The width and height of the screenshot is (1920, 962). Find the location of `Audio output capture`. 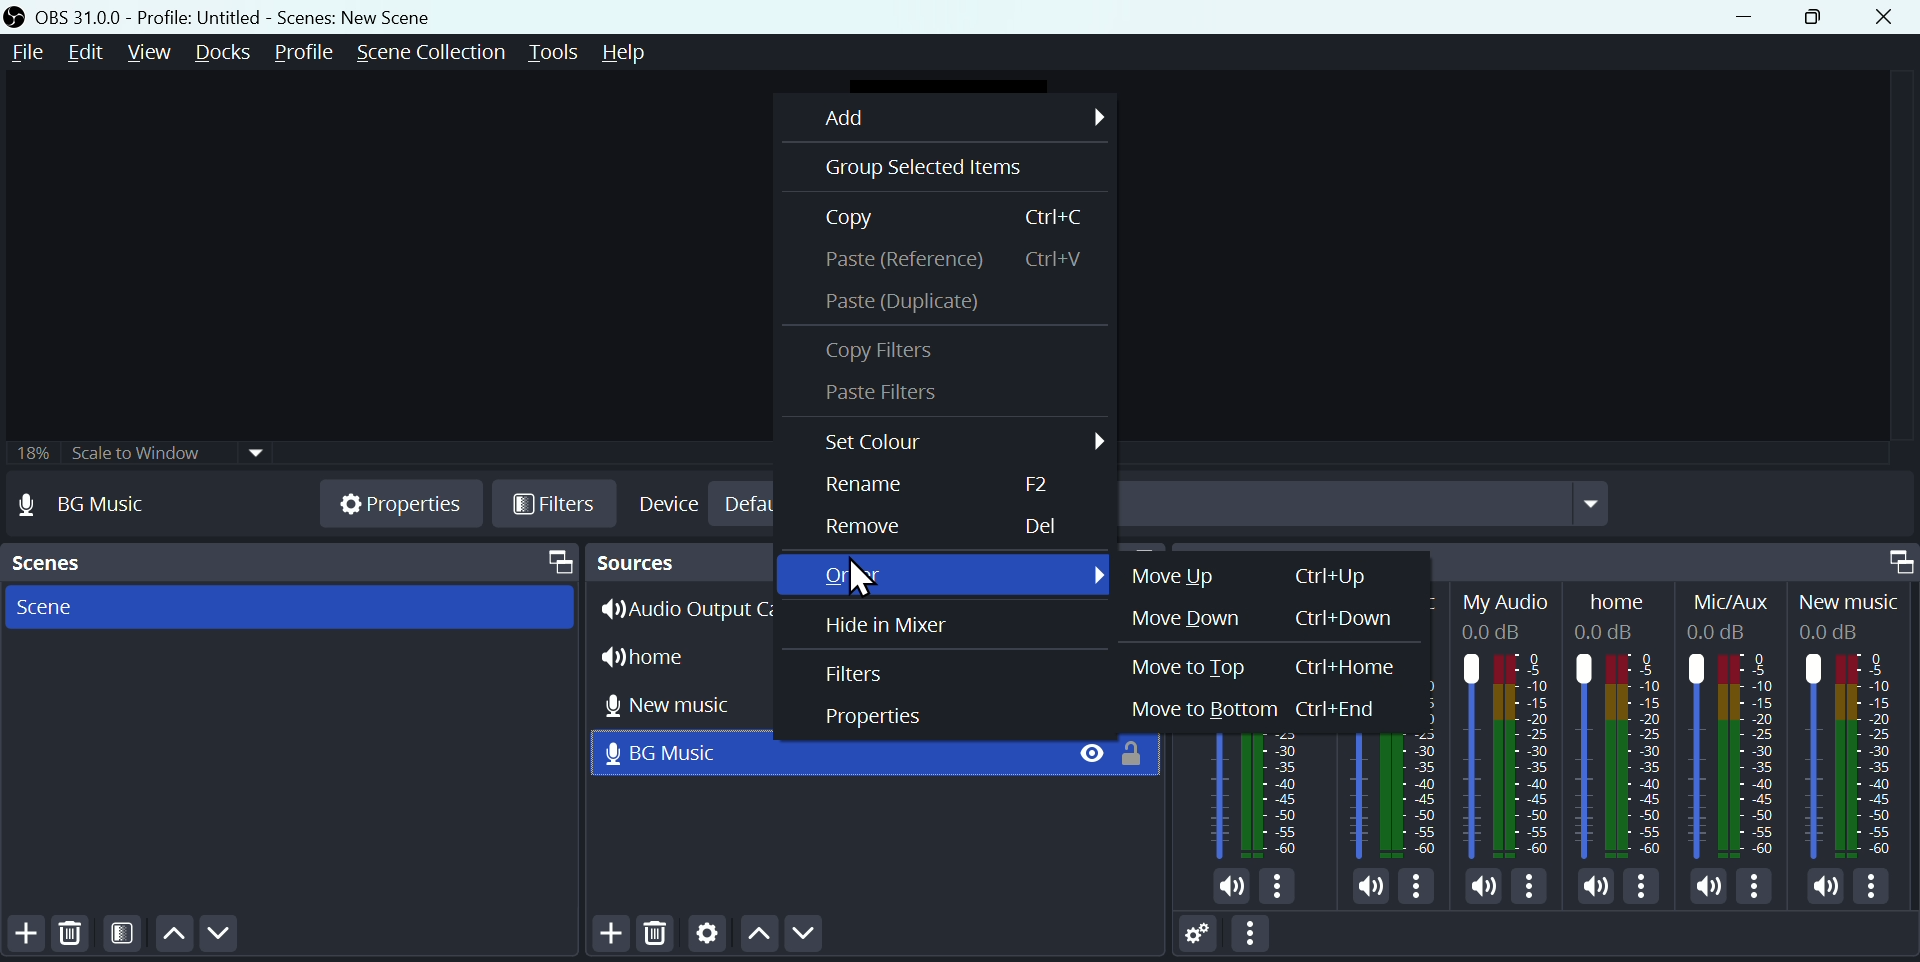

Audio output capture is located at coordinates (691, 609).